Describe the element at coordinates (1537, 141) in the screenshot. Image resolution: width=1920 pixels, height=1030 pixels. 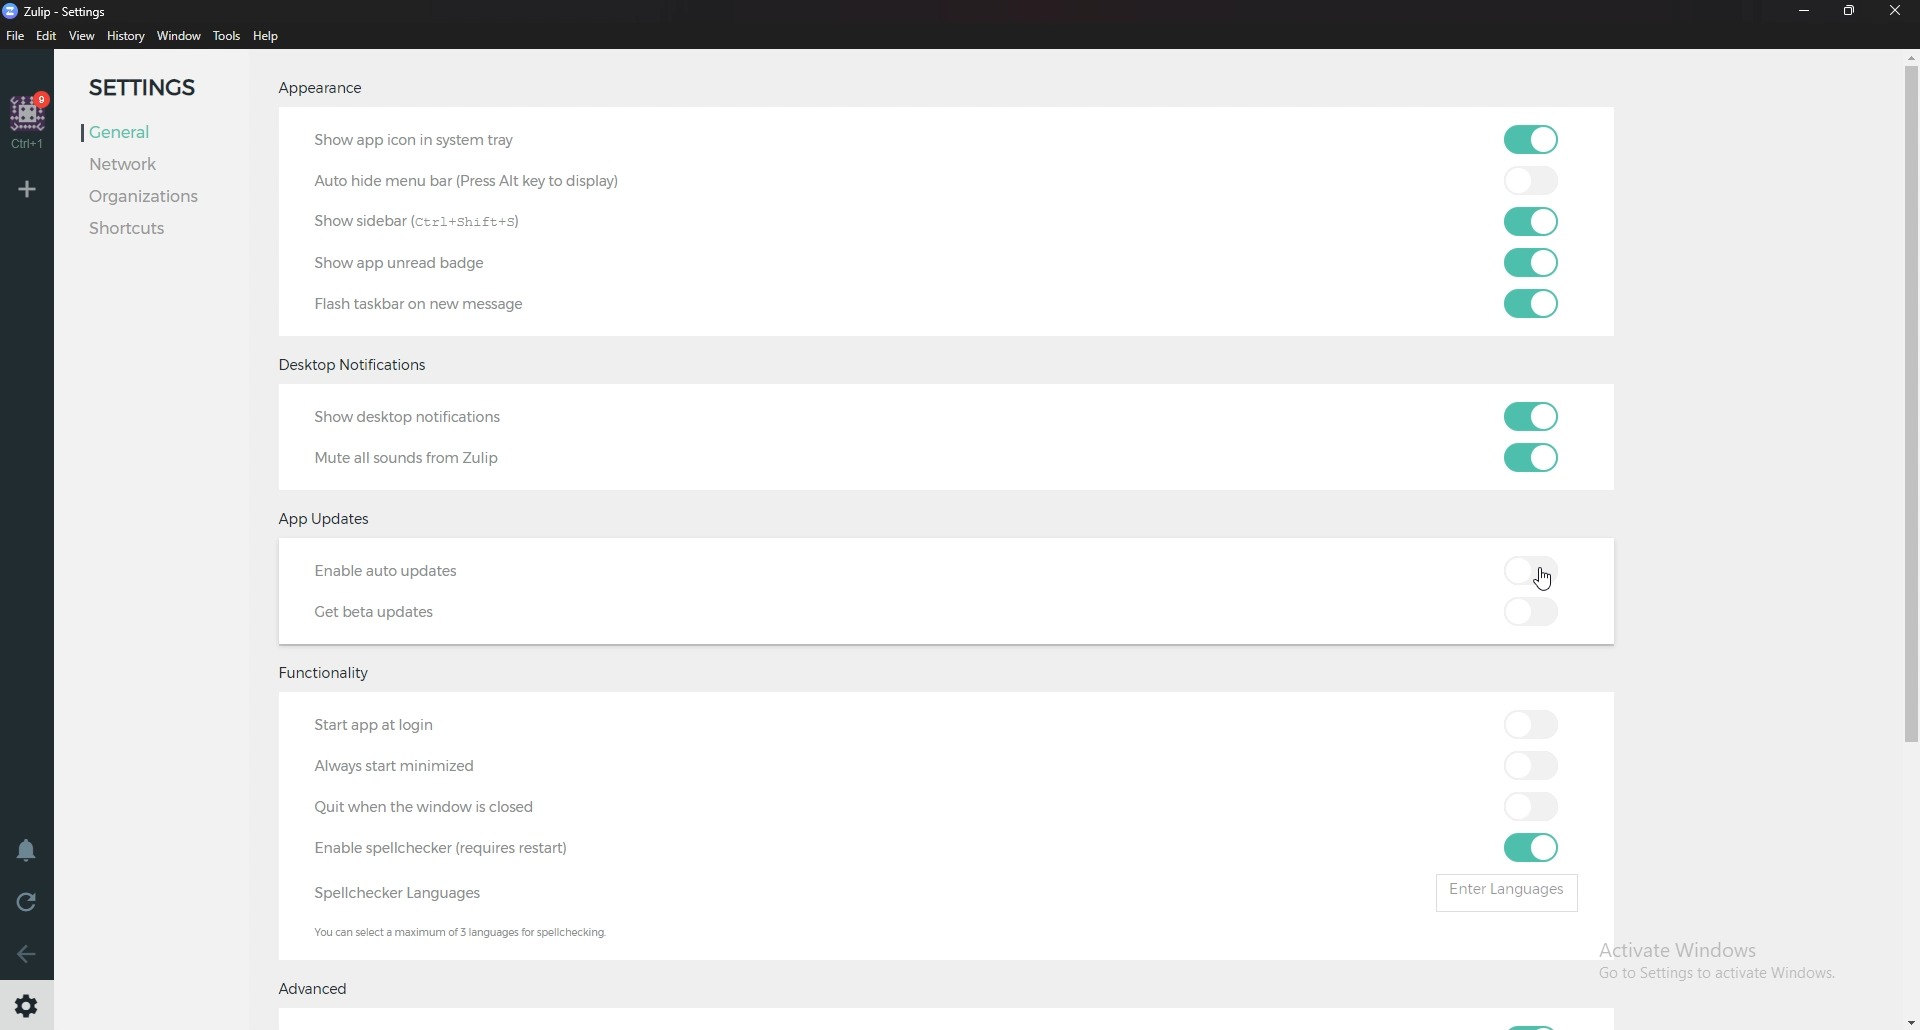
I see `toggle` at that location.